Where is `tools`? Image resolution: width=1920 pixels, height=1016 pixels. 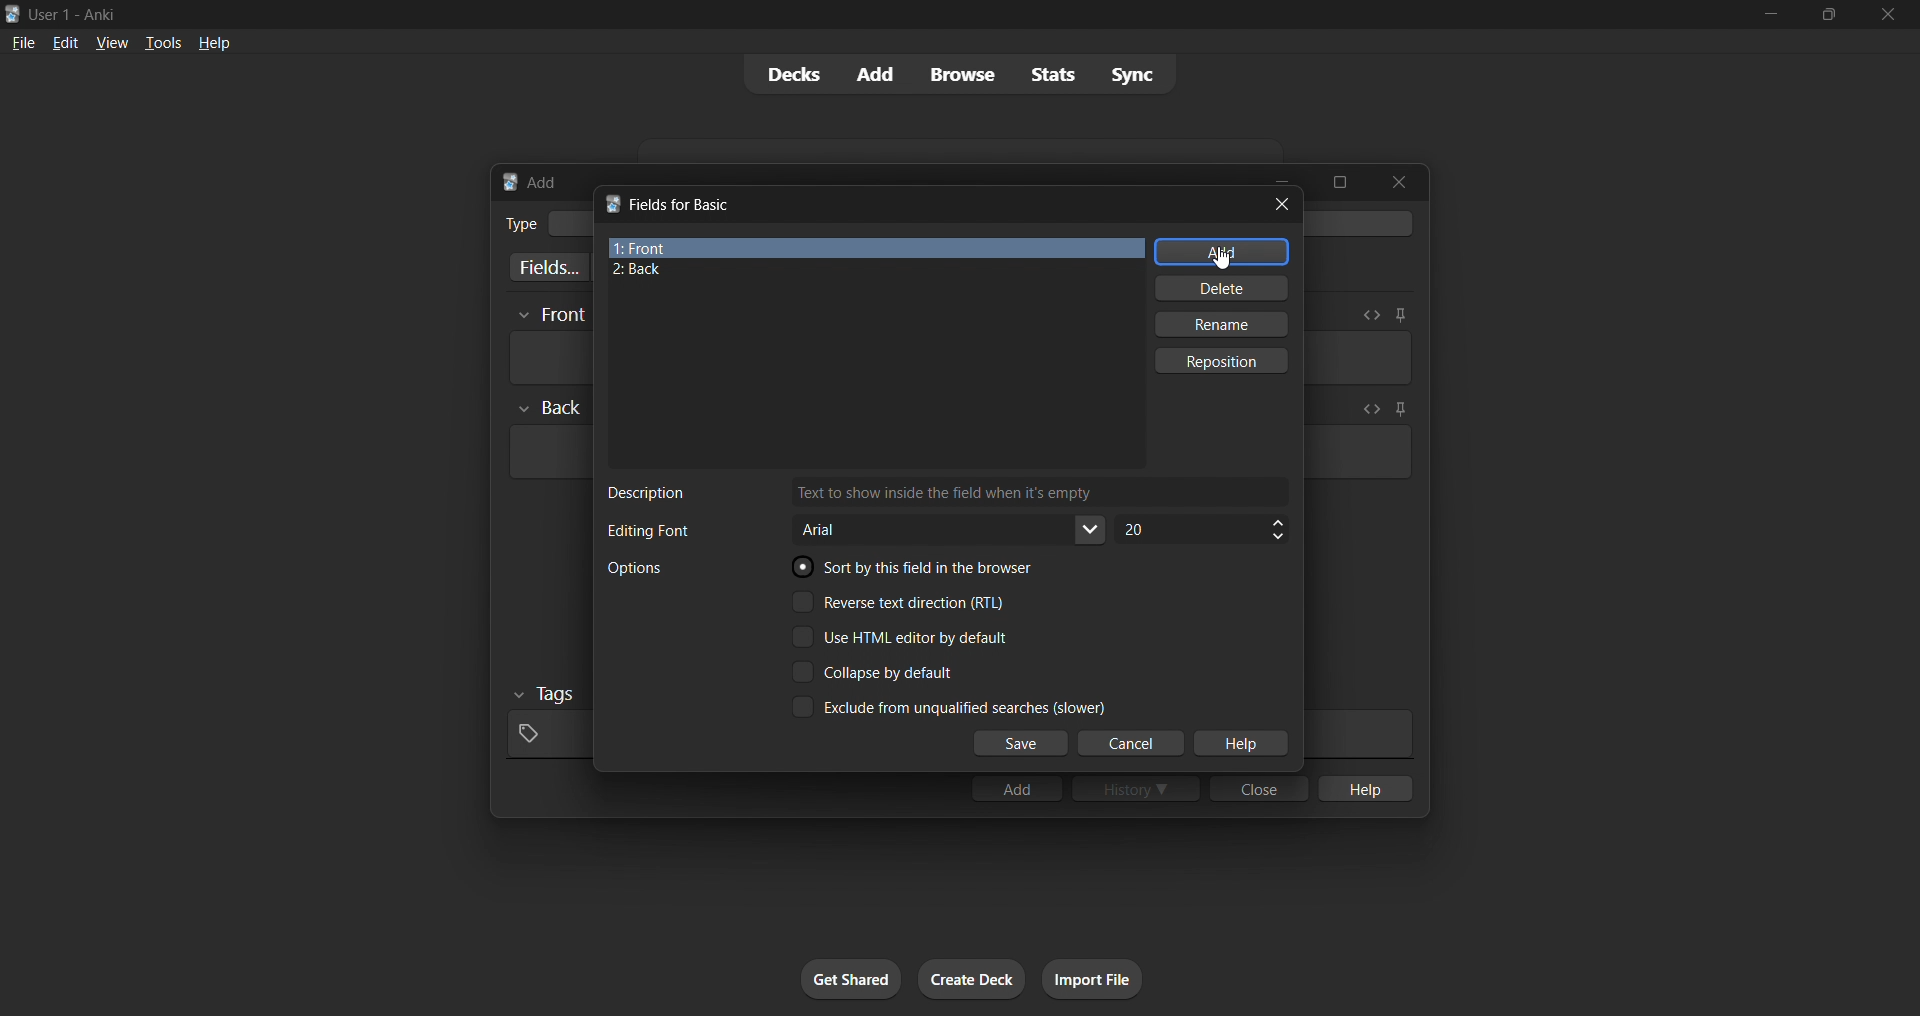
tools is located at coordinates (161, 42).